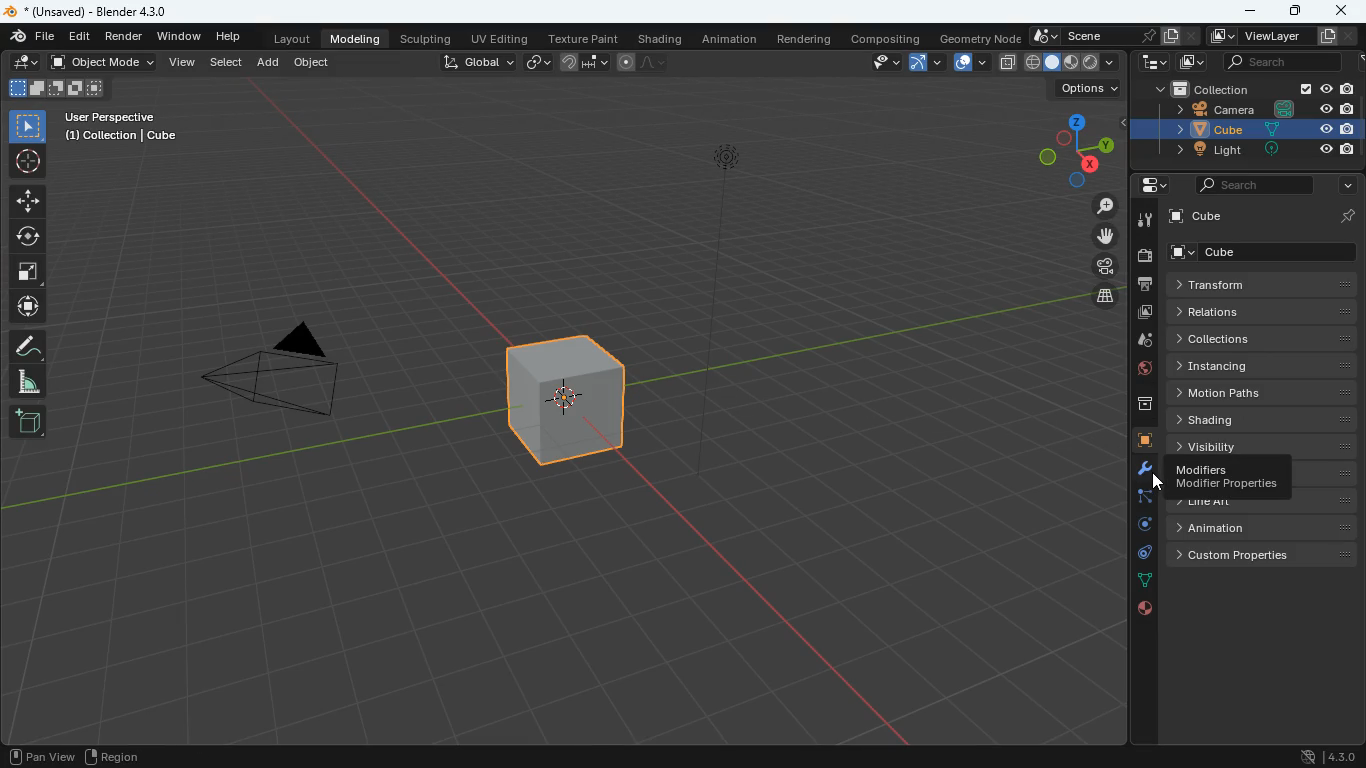  What do you see at coordinates (1259, 130) in the screenshot?
I see `cube` at bounding box center [1259, 130].